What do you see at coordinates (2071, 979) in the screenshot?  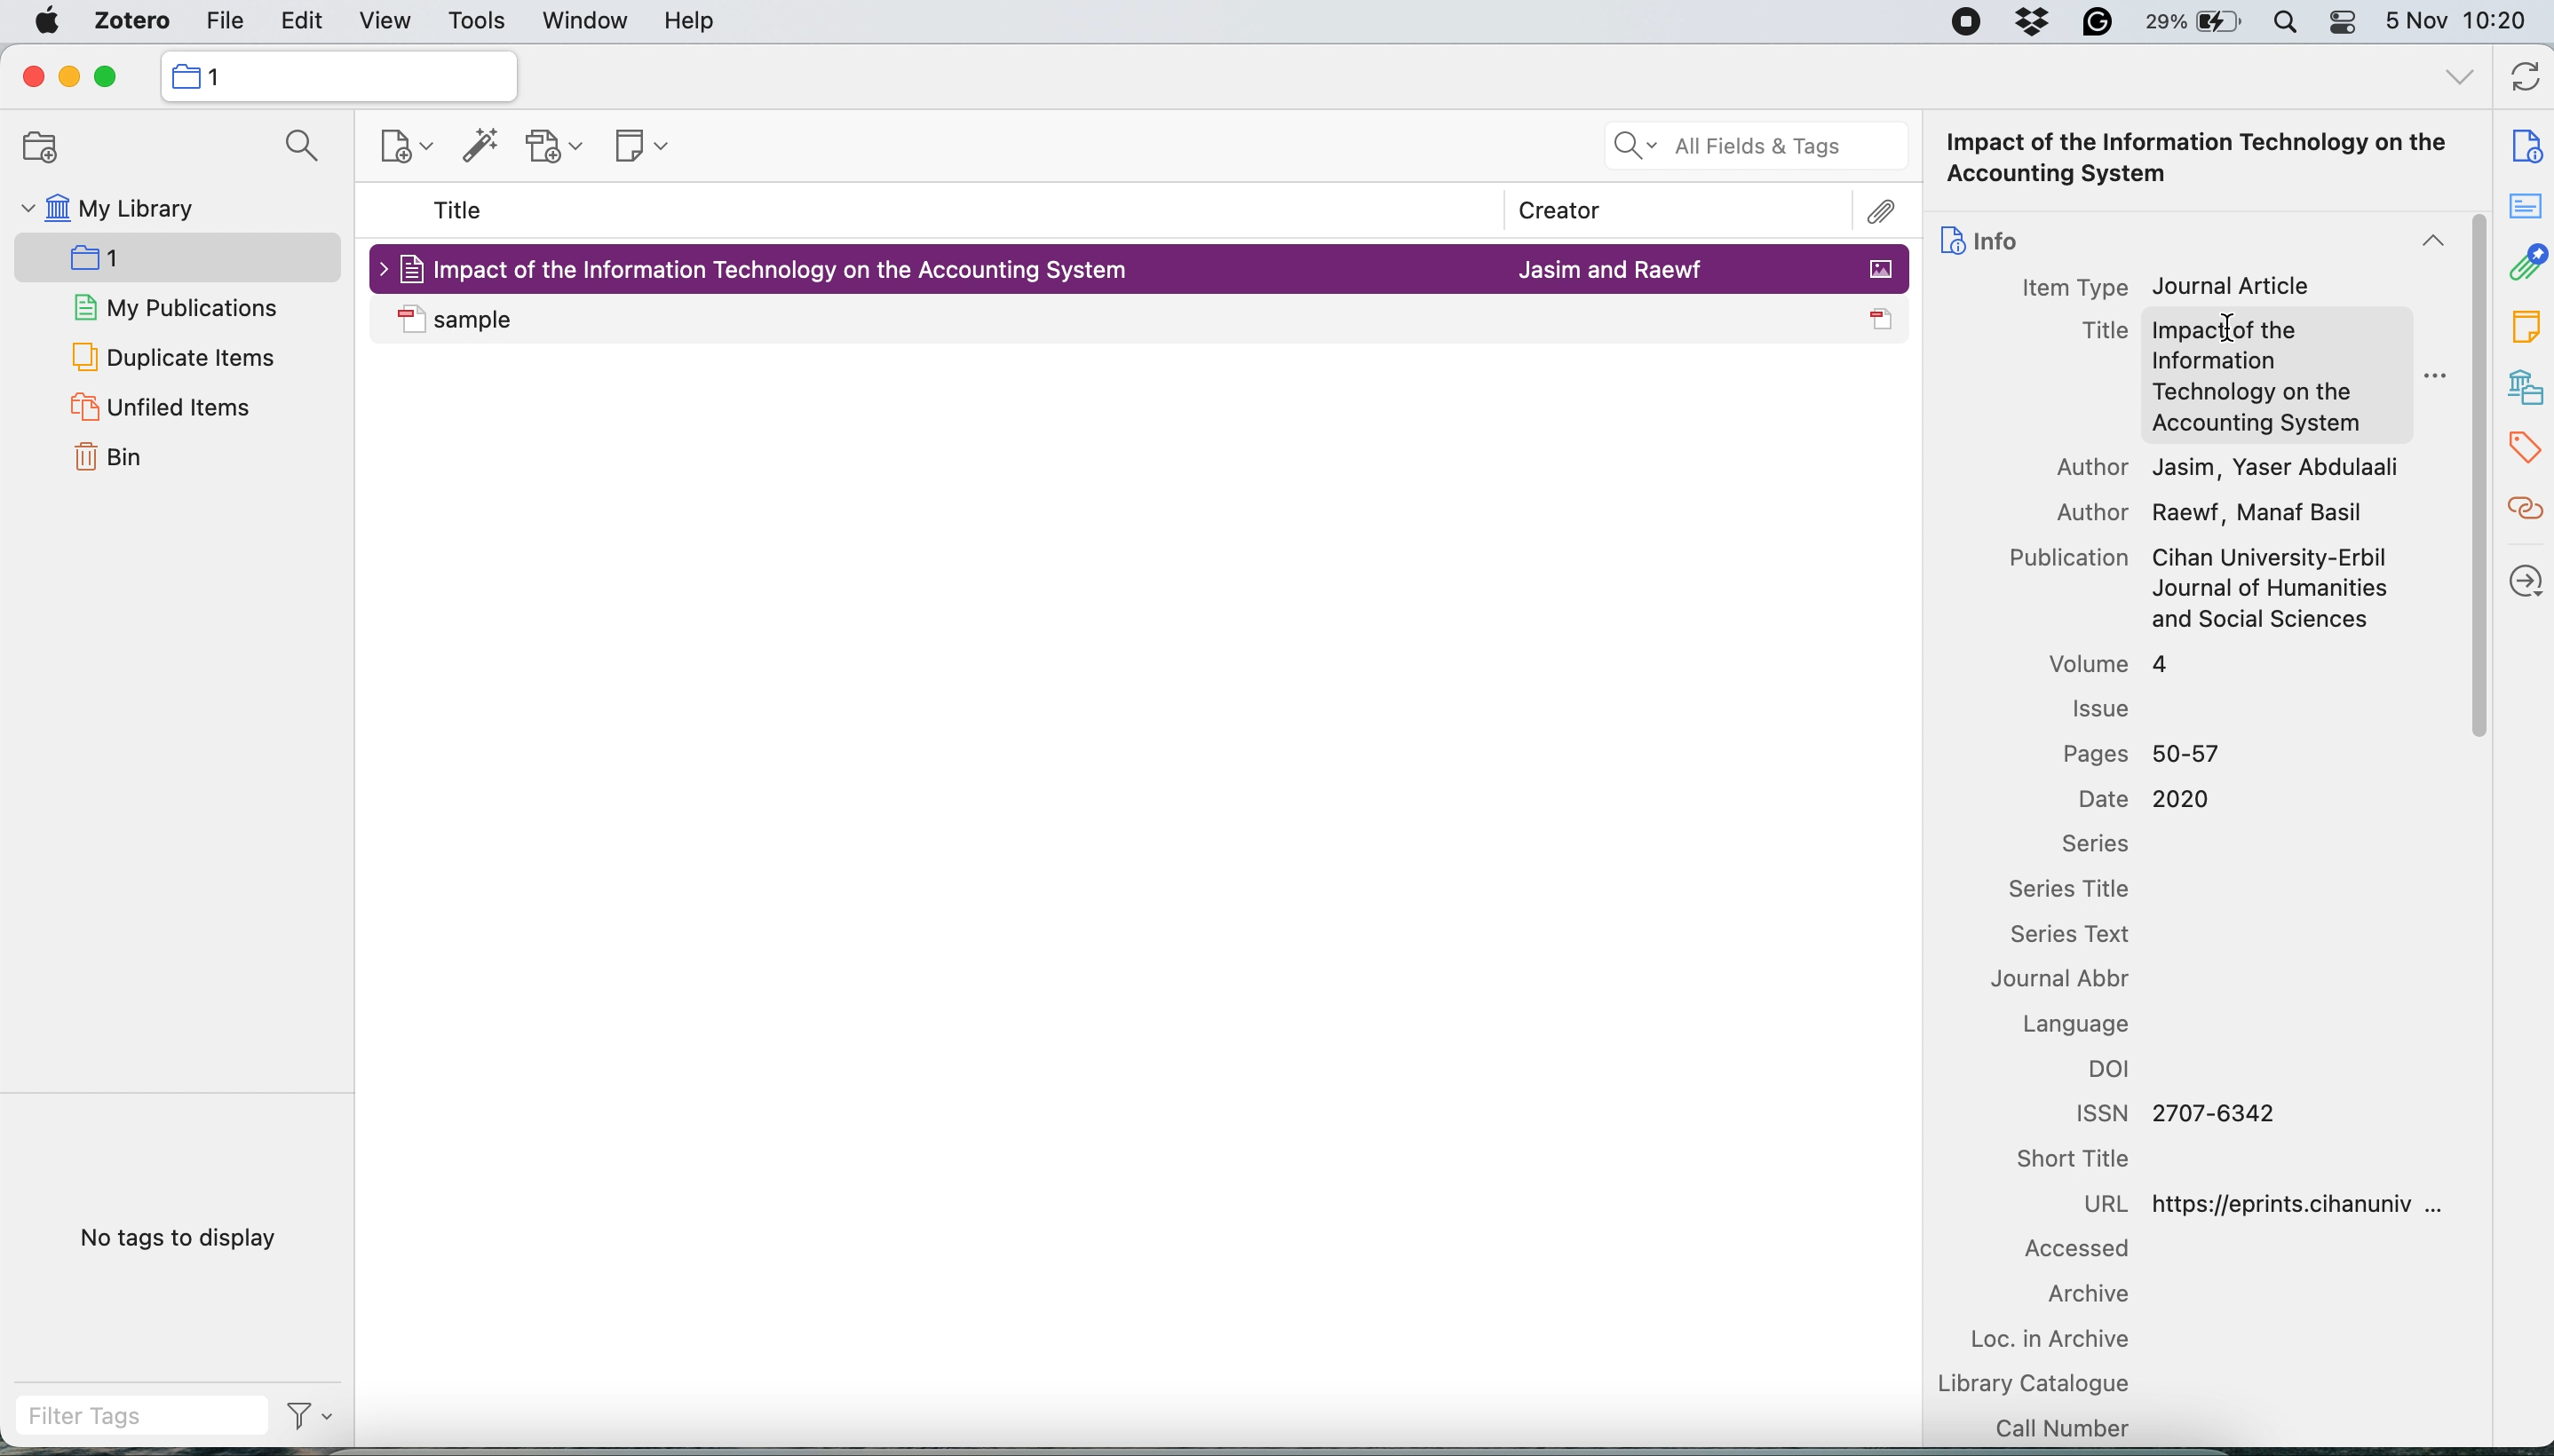 I see `journal abbr` at bounding box center [2071, 979].